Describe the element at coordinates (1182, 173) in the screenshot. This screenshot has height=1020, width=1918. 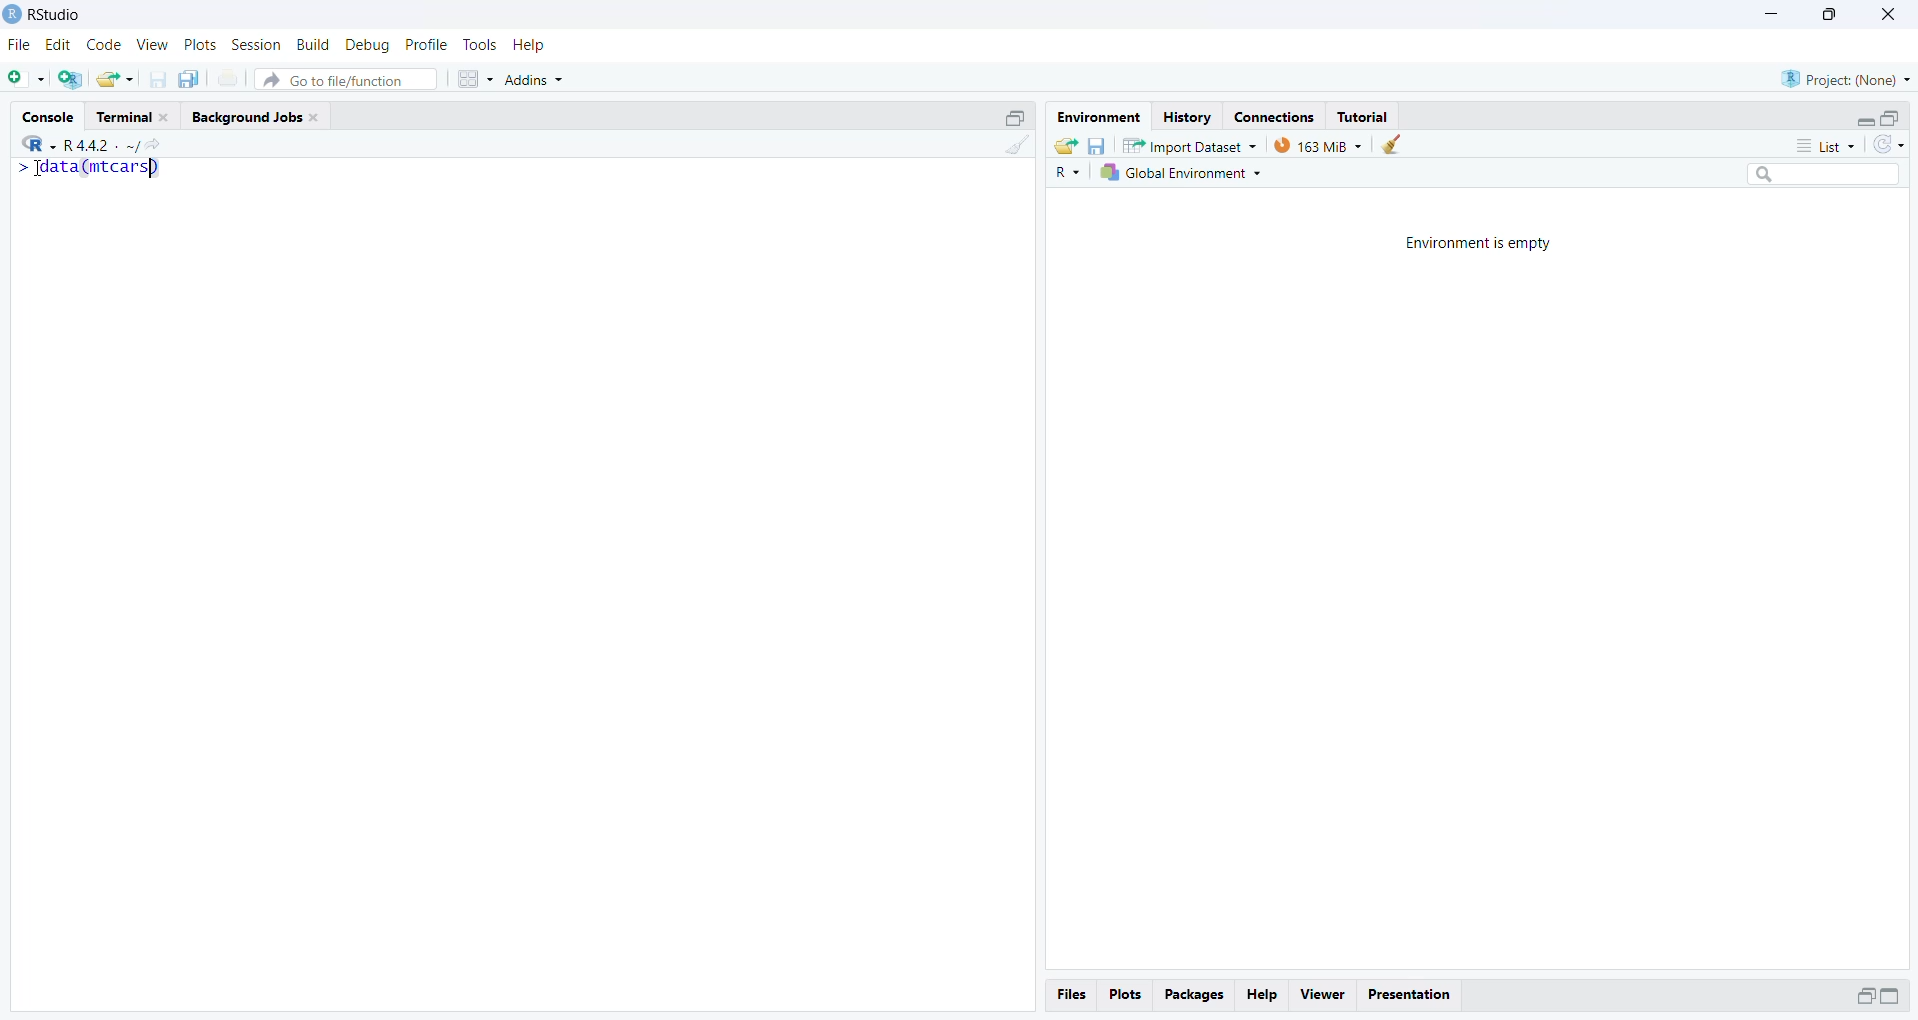
I see `Global Environment` at that location.